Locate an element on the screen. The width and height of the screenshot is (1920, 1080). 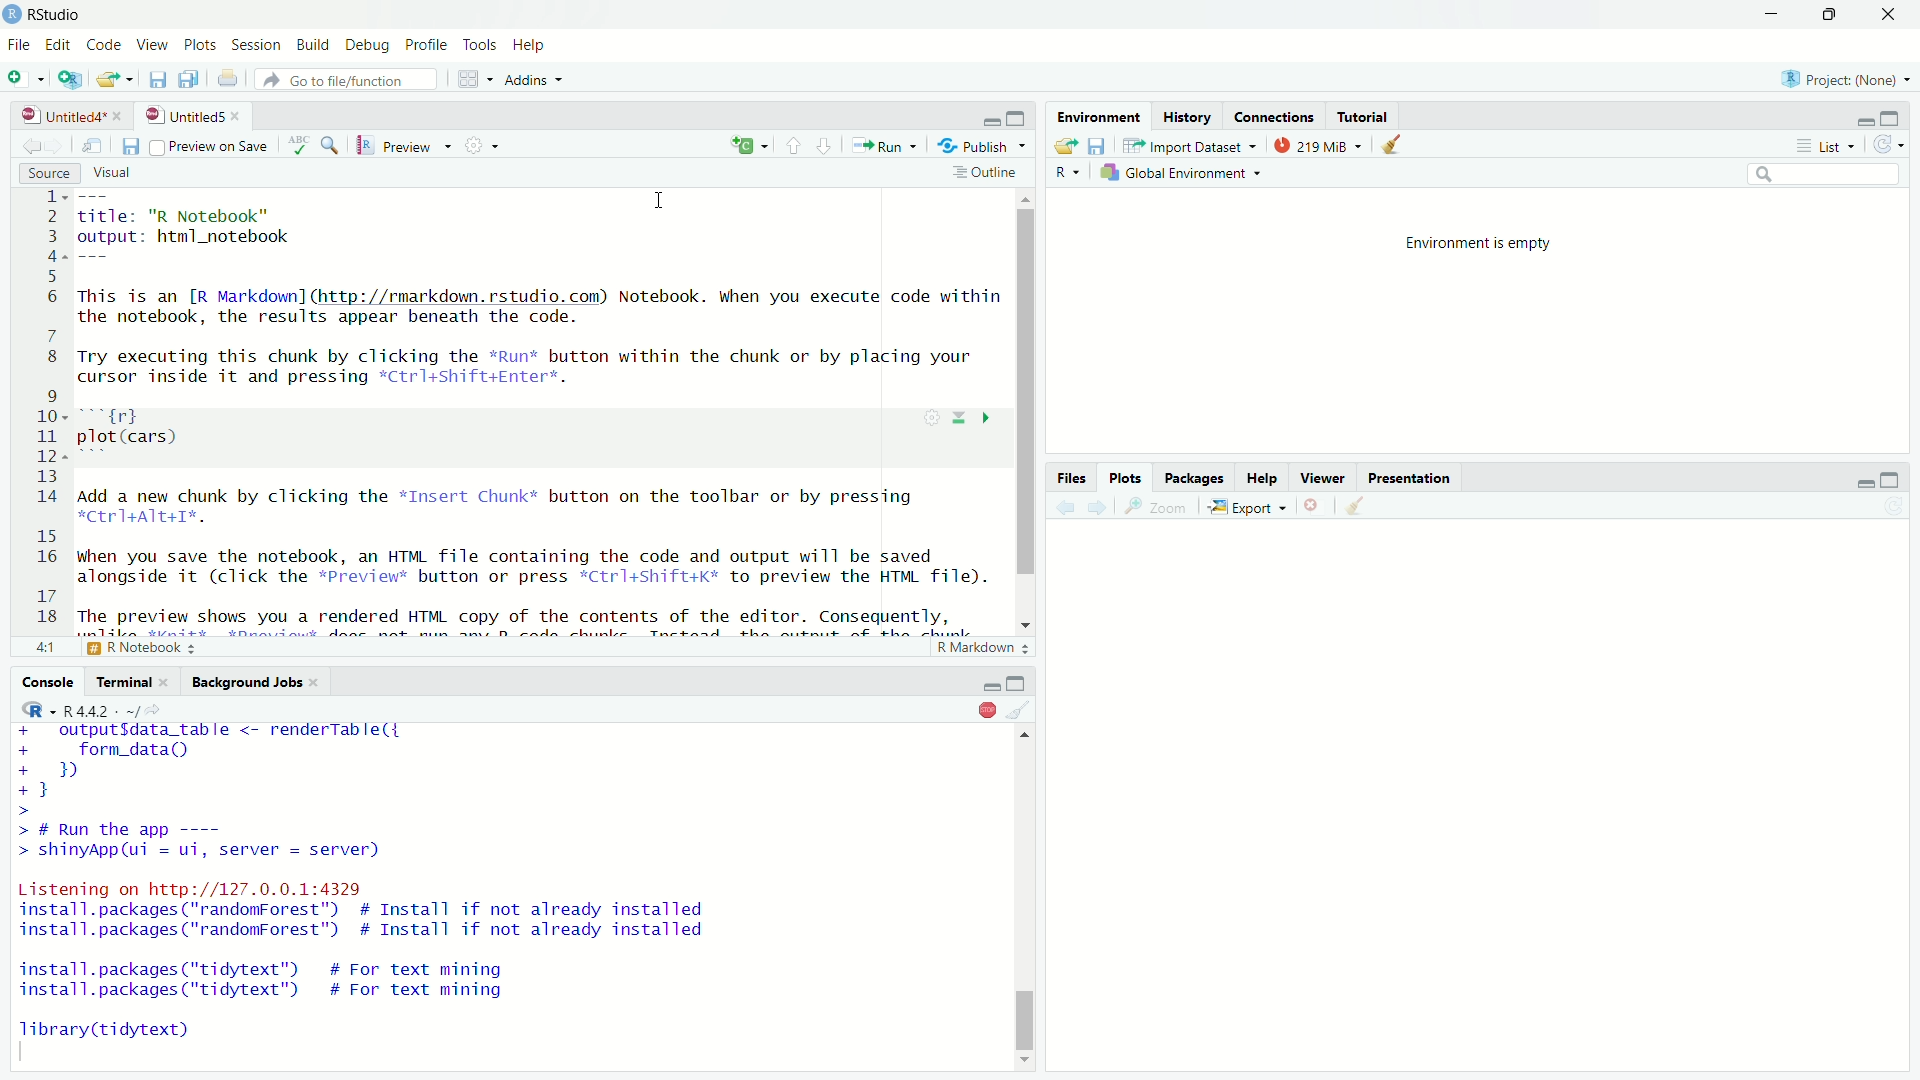
History is located at coordinates (1186, 115).